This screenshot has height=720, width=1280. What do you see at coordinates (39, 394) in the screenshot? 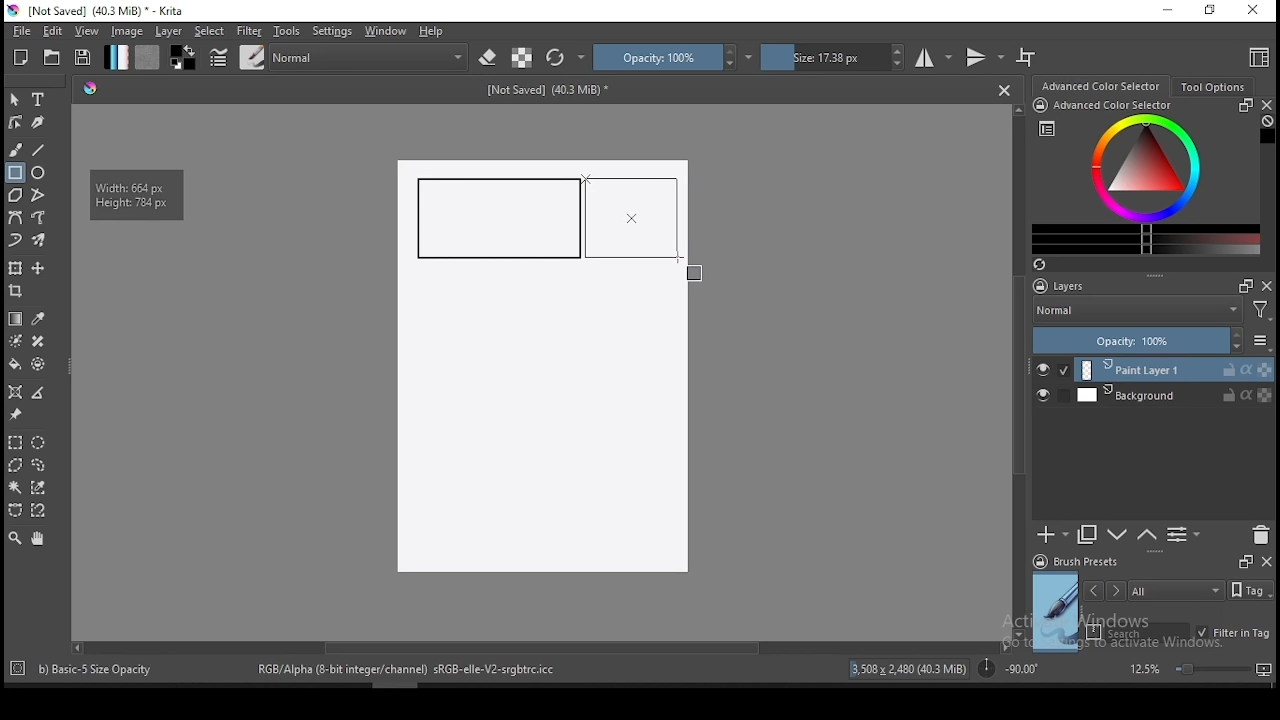
I see `measure distance between two points` at bounding box center [39, 394].